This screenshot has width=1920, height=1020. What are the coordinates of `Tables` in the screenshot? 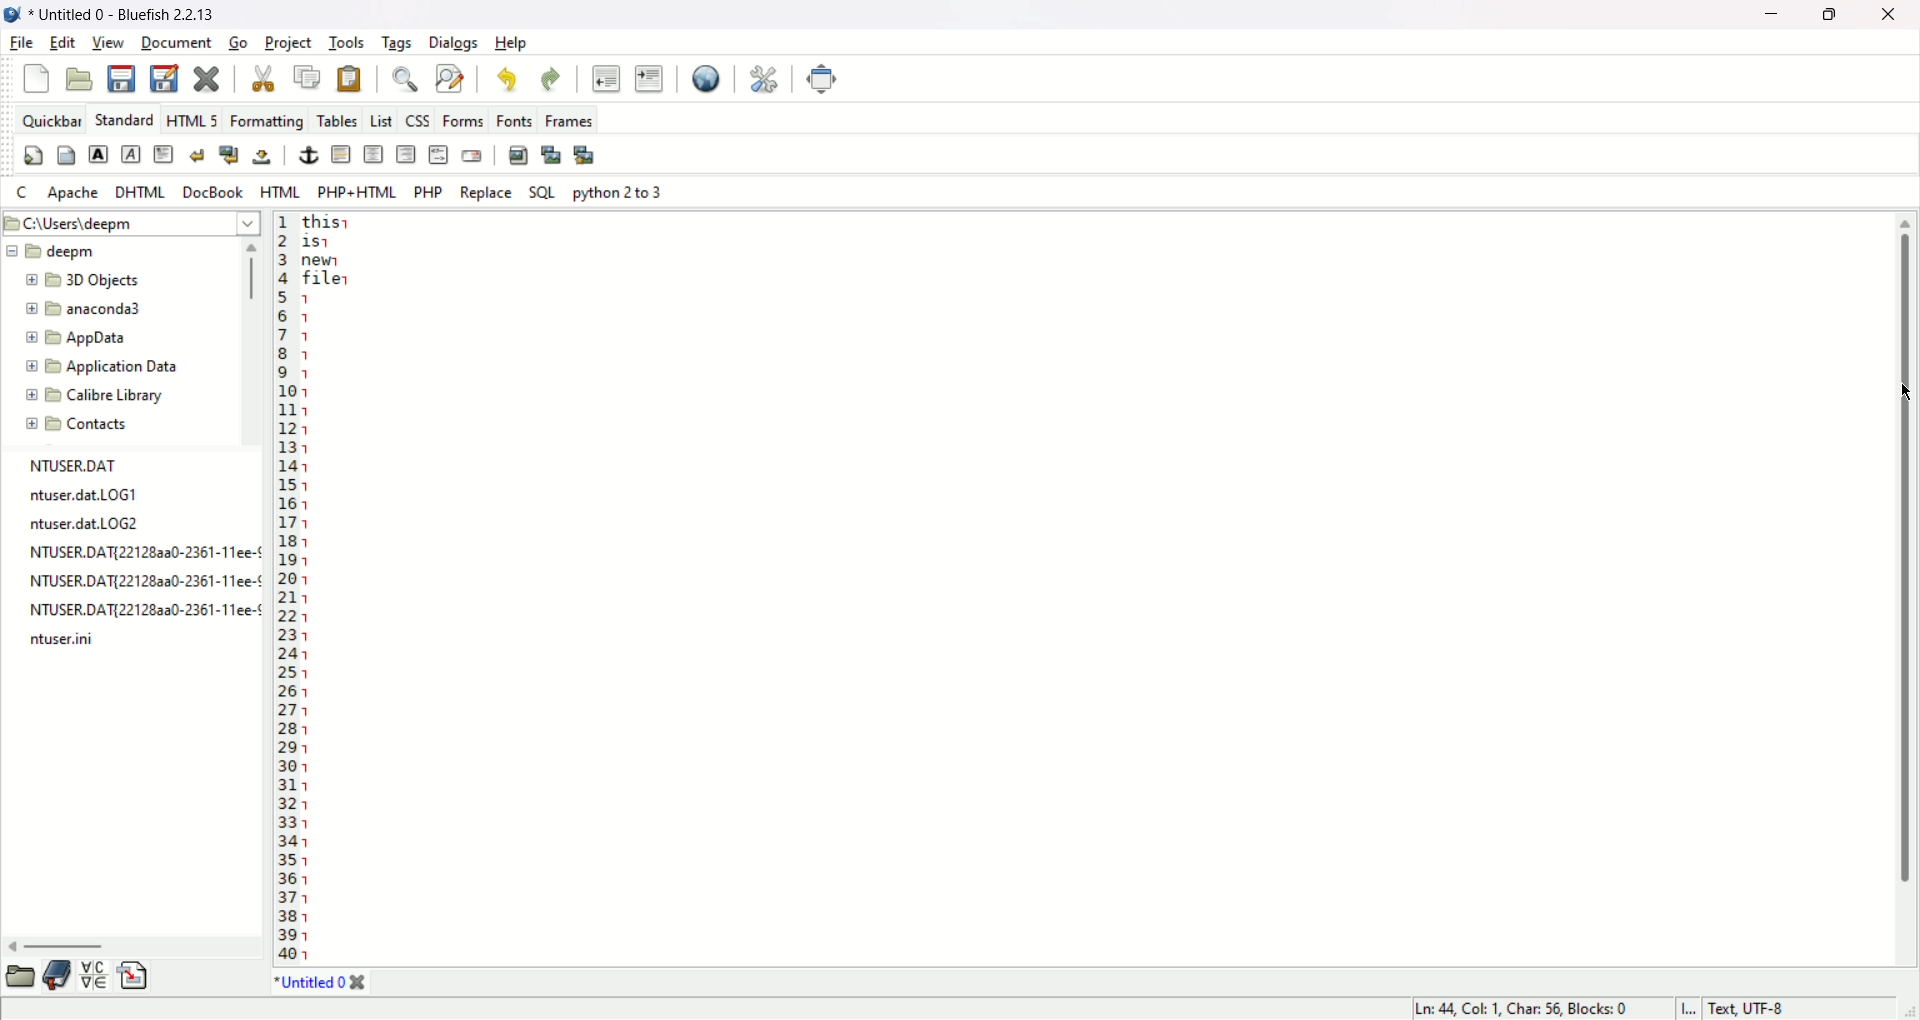 It's located at (338, 117).